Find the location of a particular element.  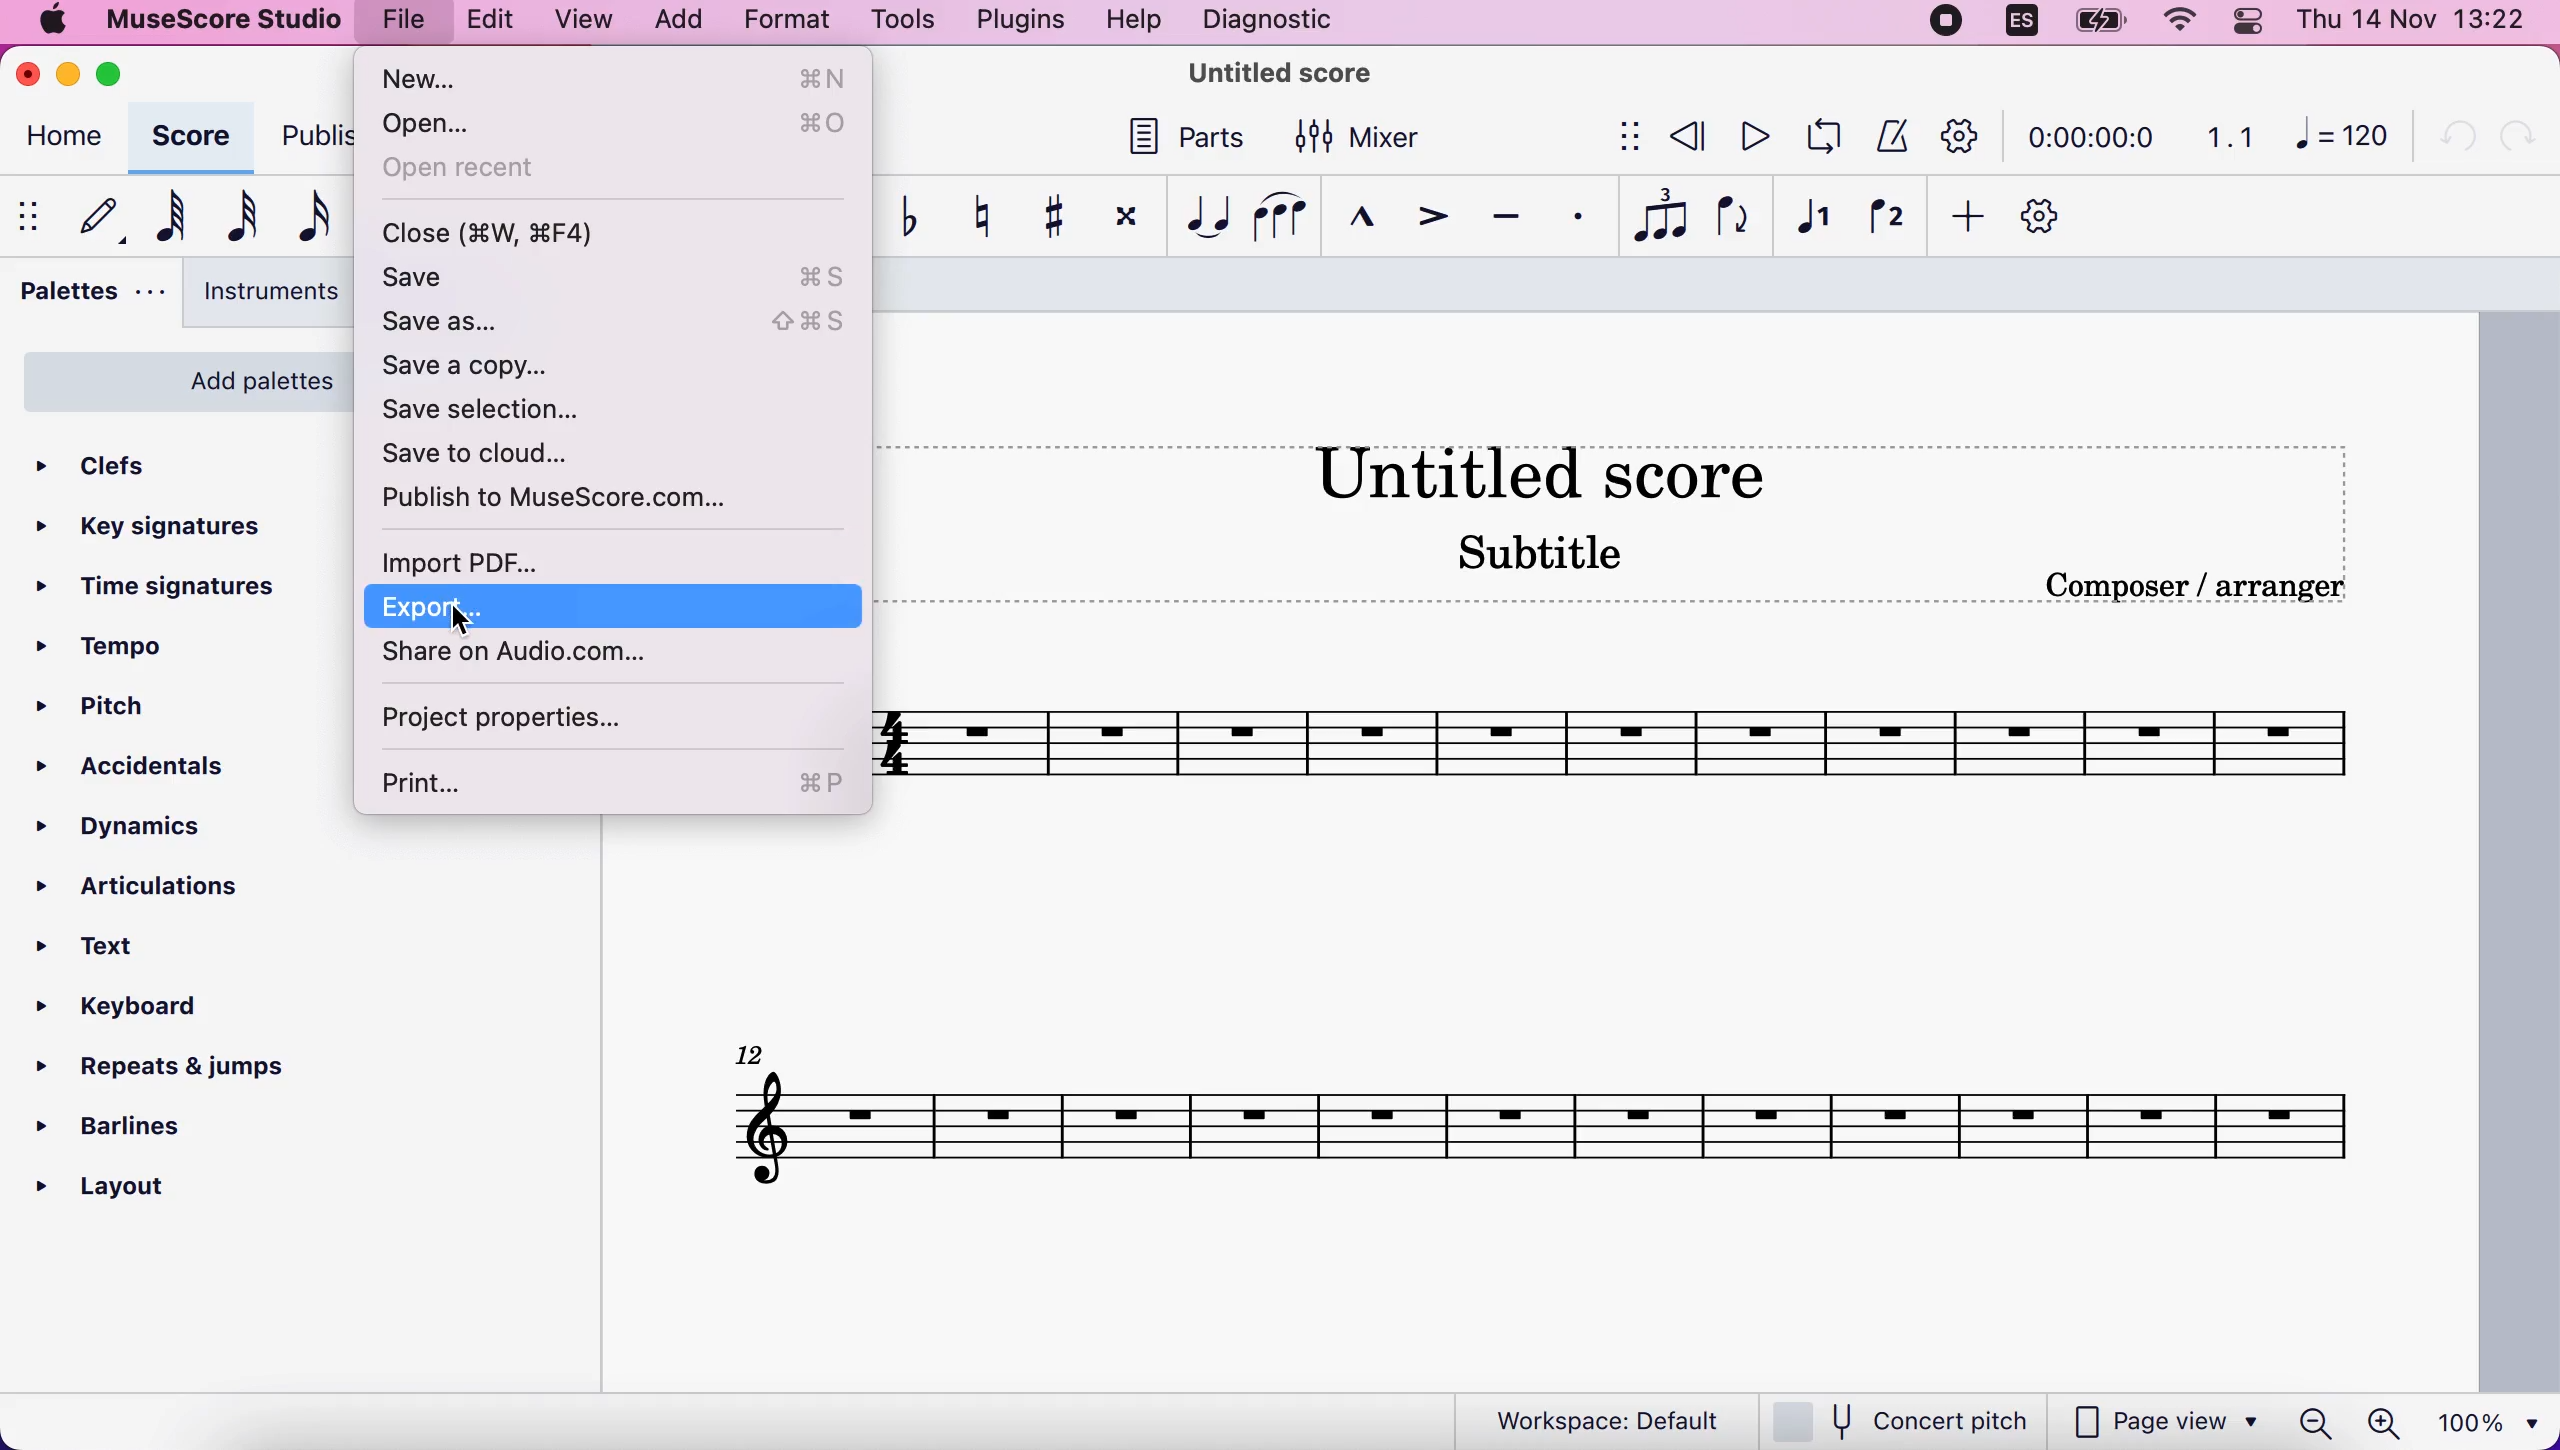

edit is located at coordinates (483, 23).